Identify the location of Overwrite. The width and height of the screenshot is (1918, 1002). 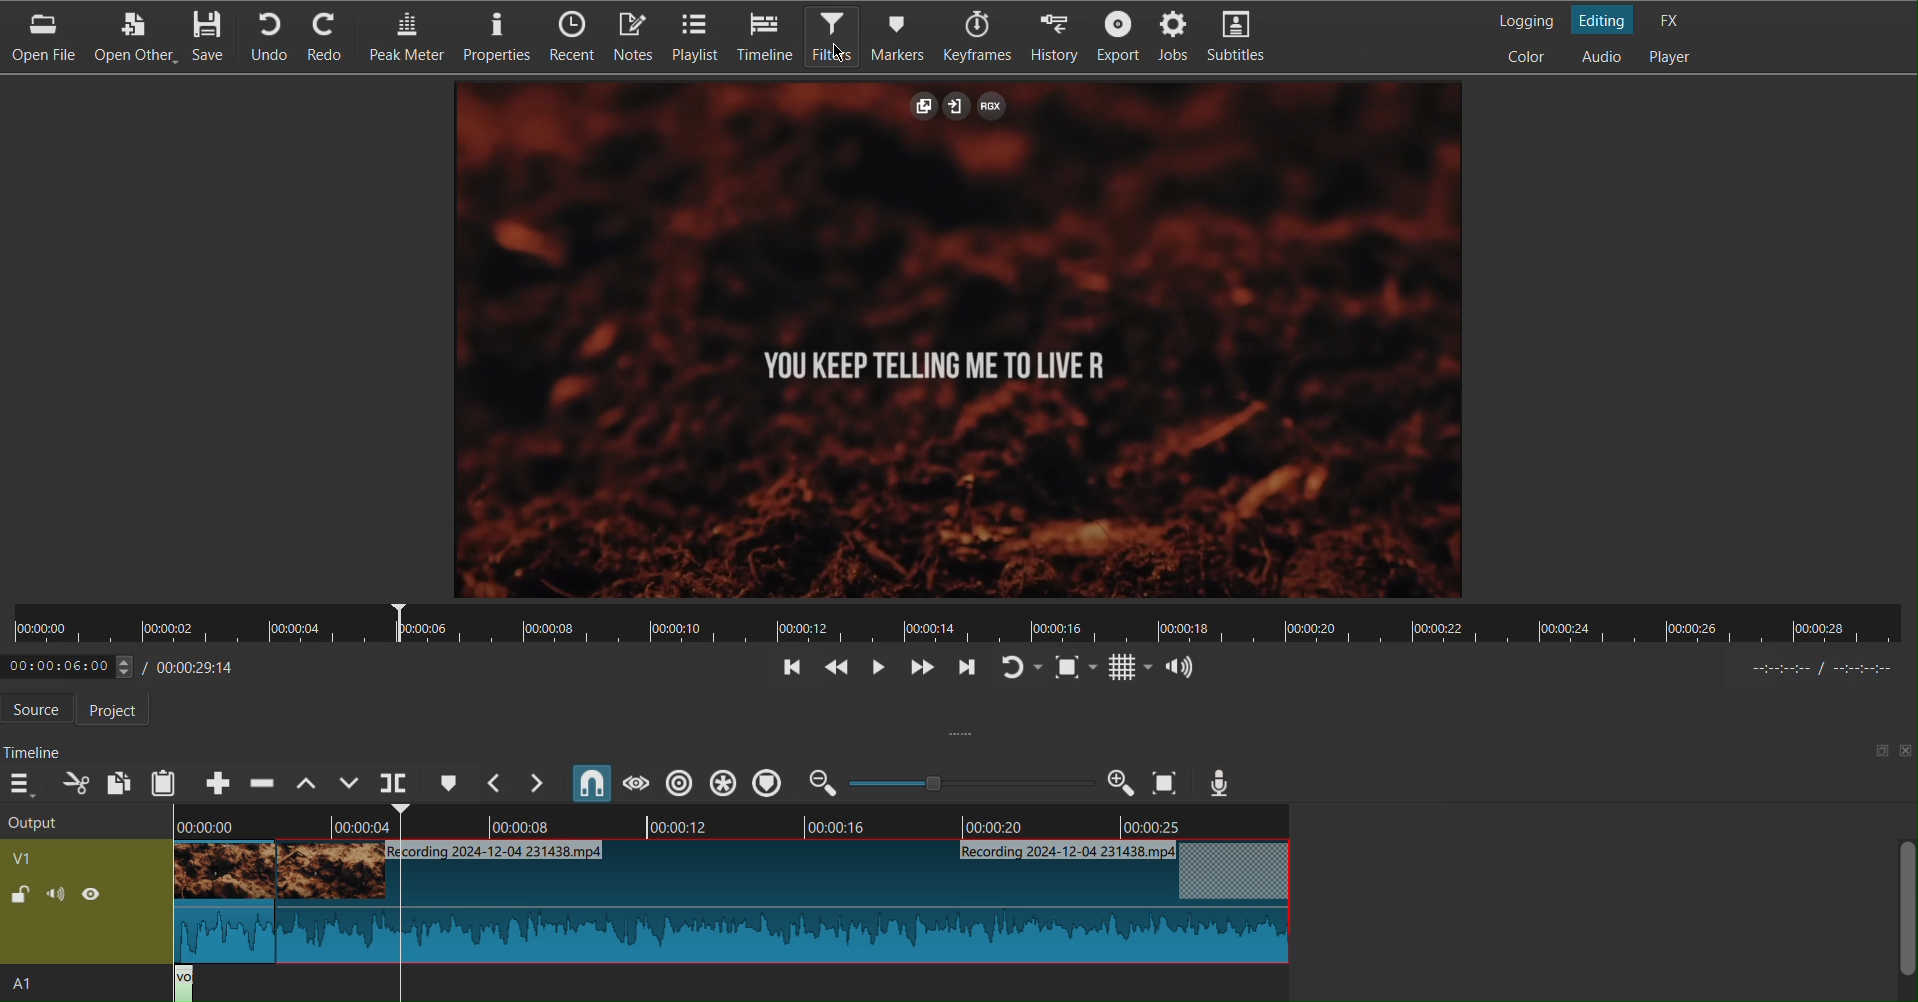
(349, 783).